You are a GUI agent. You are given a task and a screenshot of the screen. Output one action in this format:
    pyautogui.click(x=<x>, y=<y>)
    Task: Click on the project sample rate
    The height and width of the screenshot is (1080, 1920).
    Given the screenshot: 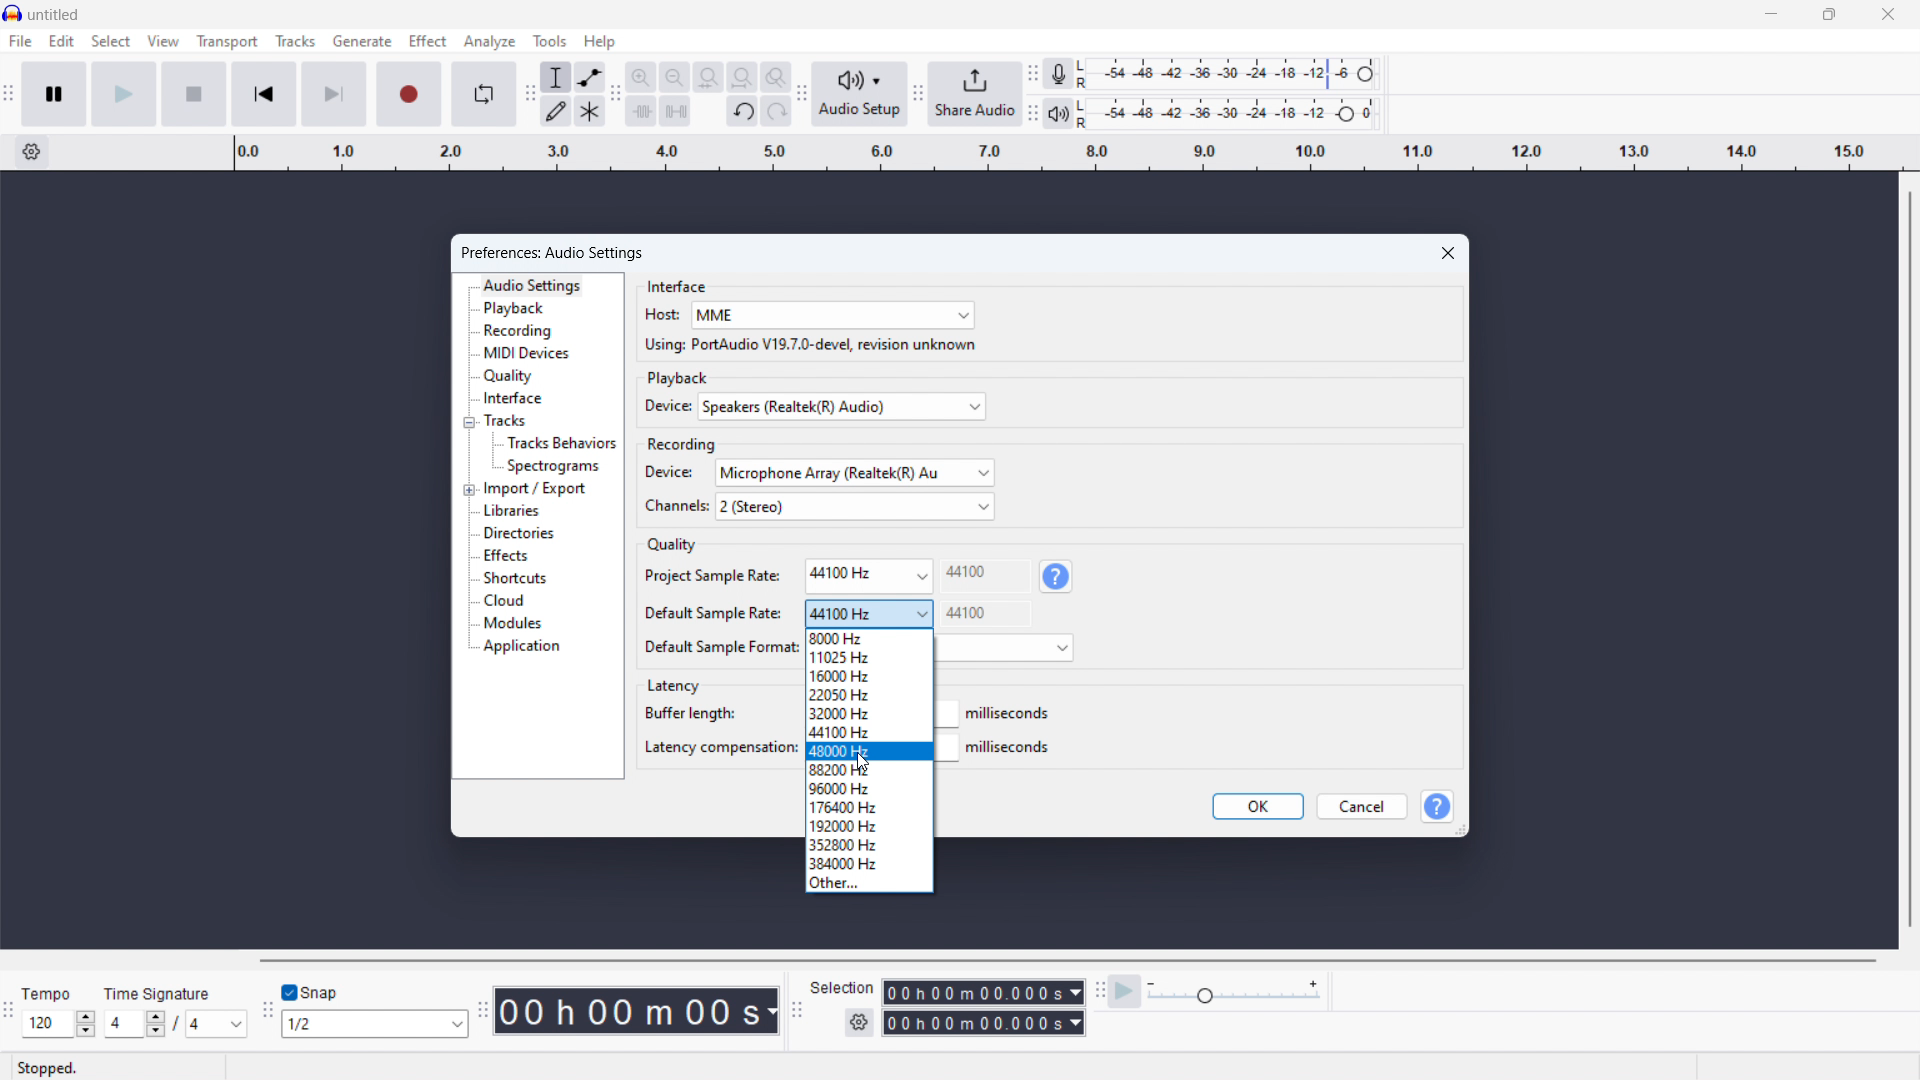 What is the action you would take?
    pyautogui.click(x=868, y=576)
    